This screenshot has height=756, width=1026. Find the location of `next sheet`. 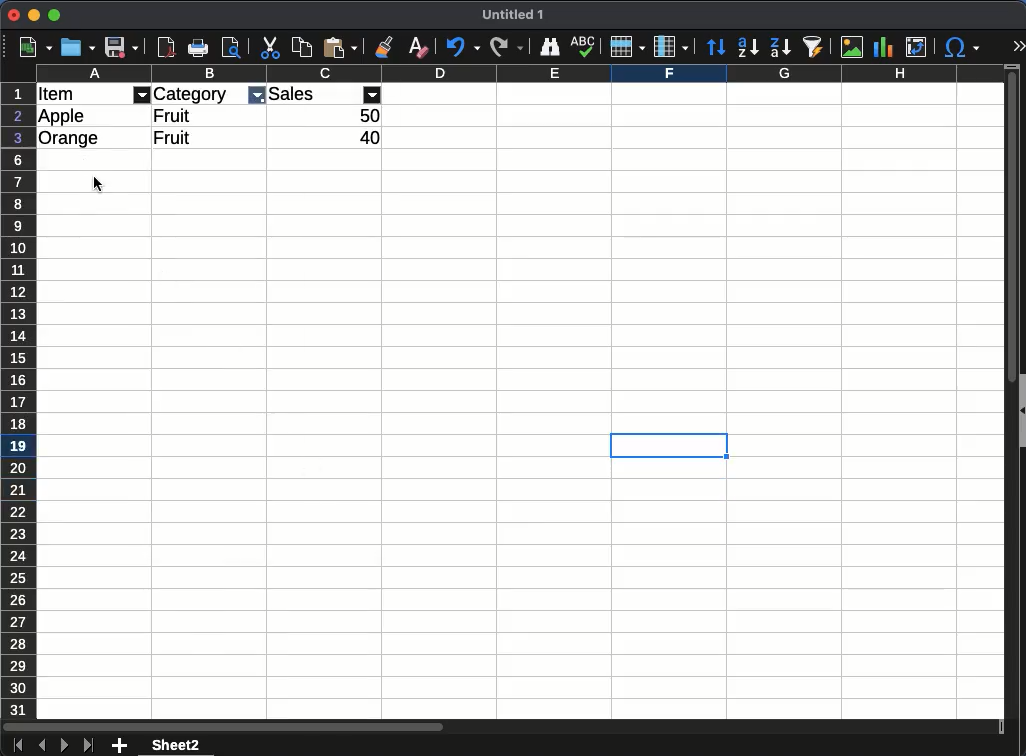

next sheet is located at coordinates (64, 746).